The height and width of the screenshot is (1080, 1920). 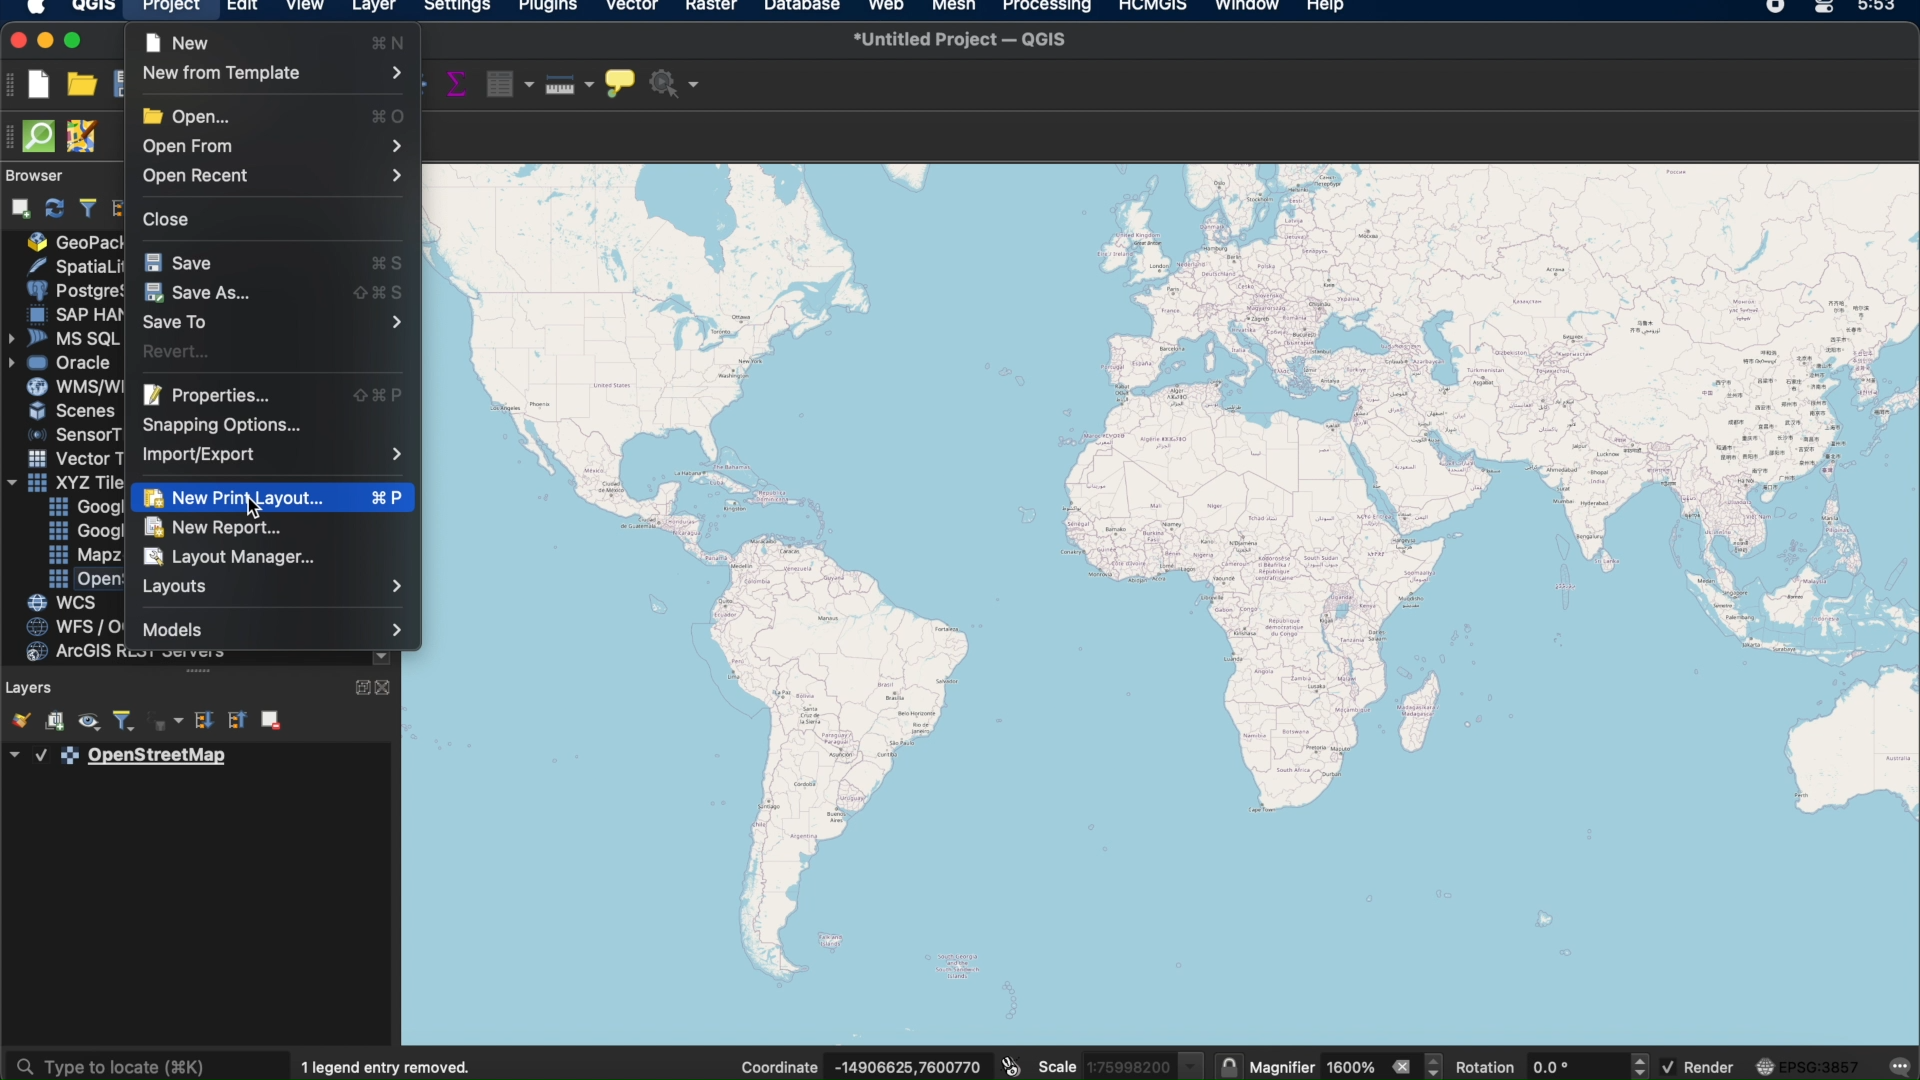 I want to click on edit, so click(x=243, y=8).